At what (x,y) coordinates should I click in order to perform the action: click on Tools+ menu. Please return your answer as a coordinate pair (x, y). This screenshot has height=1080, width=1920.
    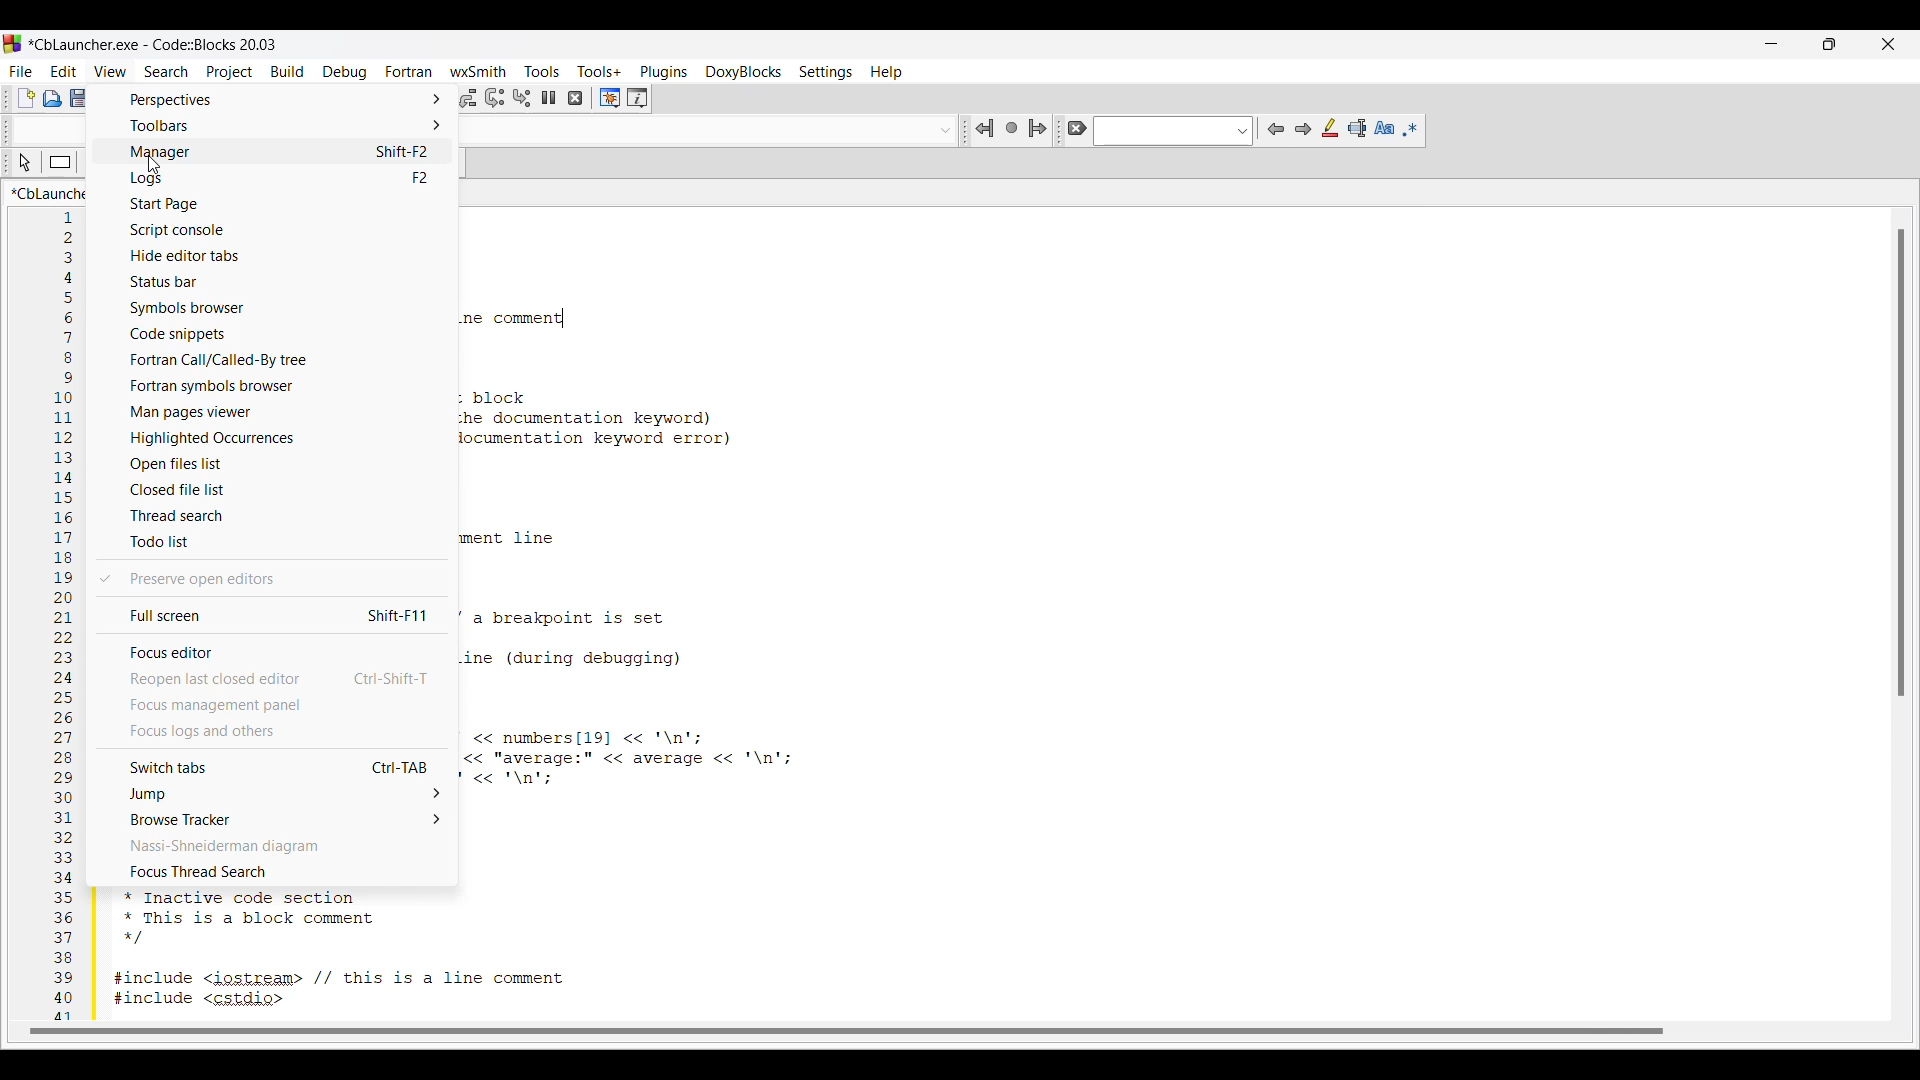
    Looking at the image, I should click on (599, 71).